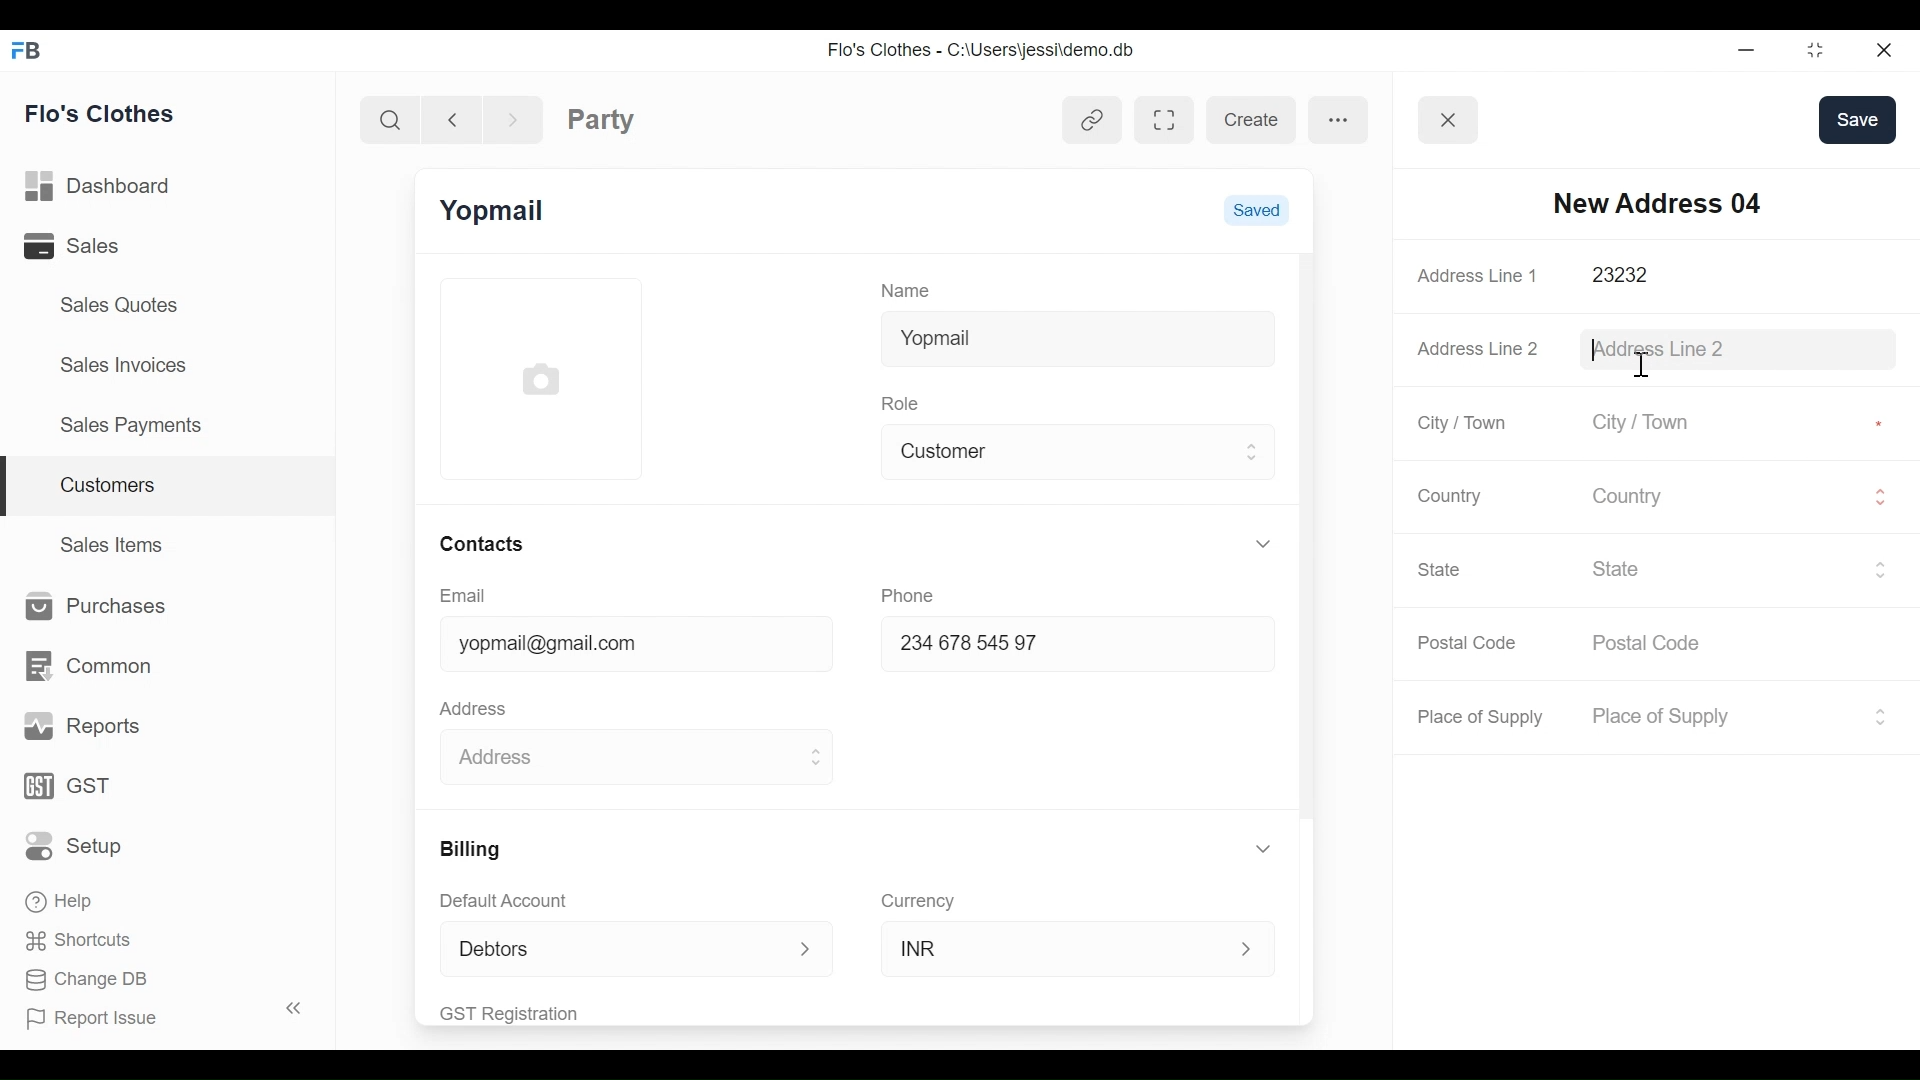 The height and width of the screenshot is (1080, 1920). What do you see at coordinates (1446, 495) in the screenshot?
I see `Country` at bounding box center [1446, 495].